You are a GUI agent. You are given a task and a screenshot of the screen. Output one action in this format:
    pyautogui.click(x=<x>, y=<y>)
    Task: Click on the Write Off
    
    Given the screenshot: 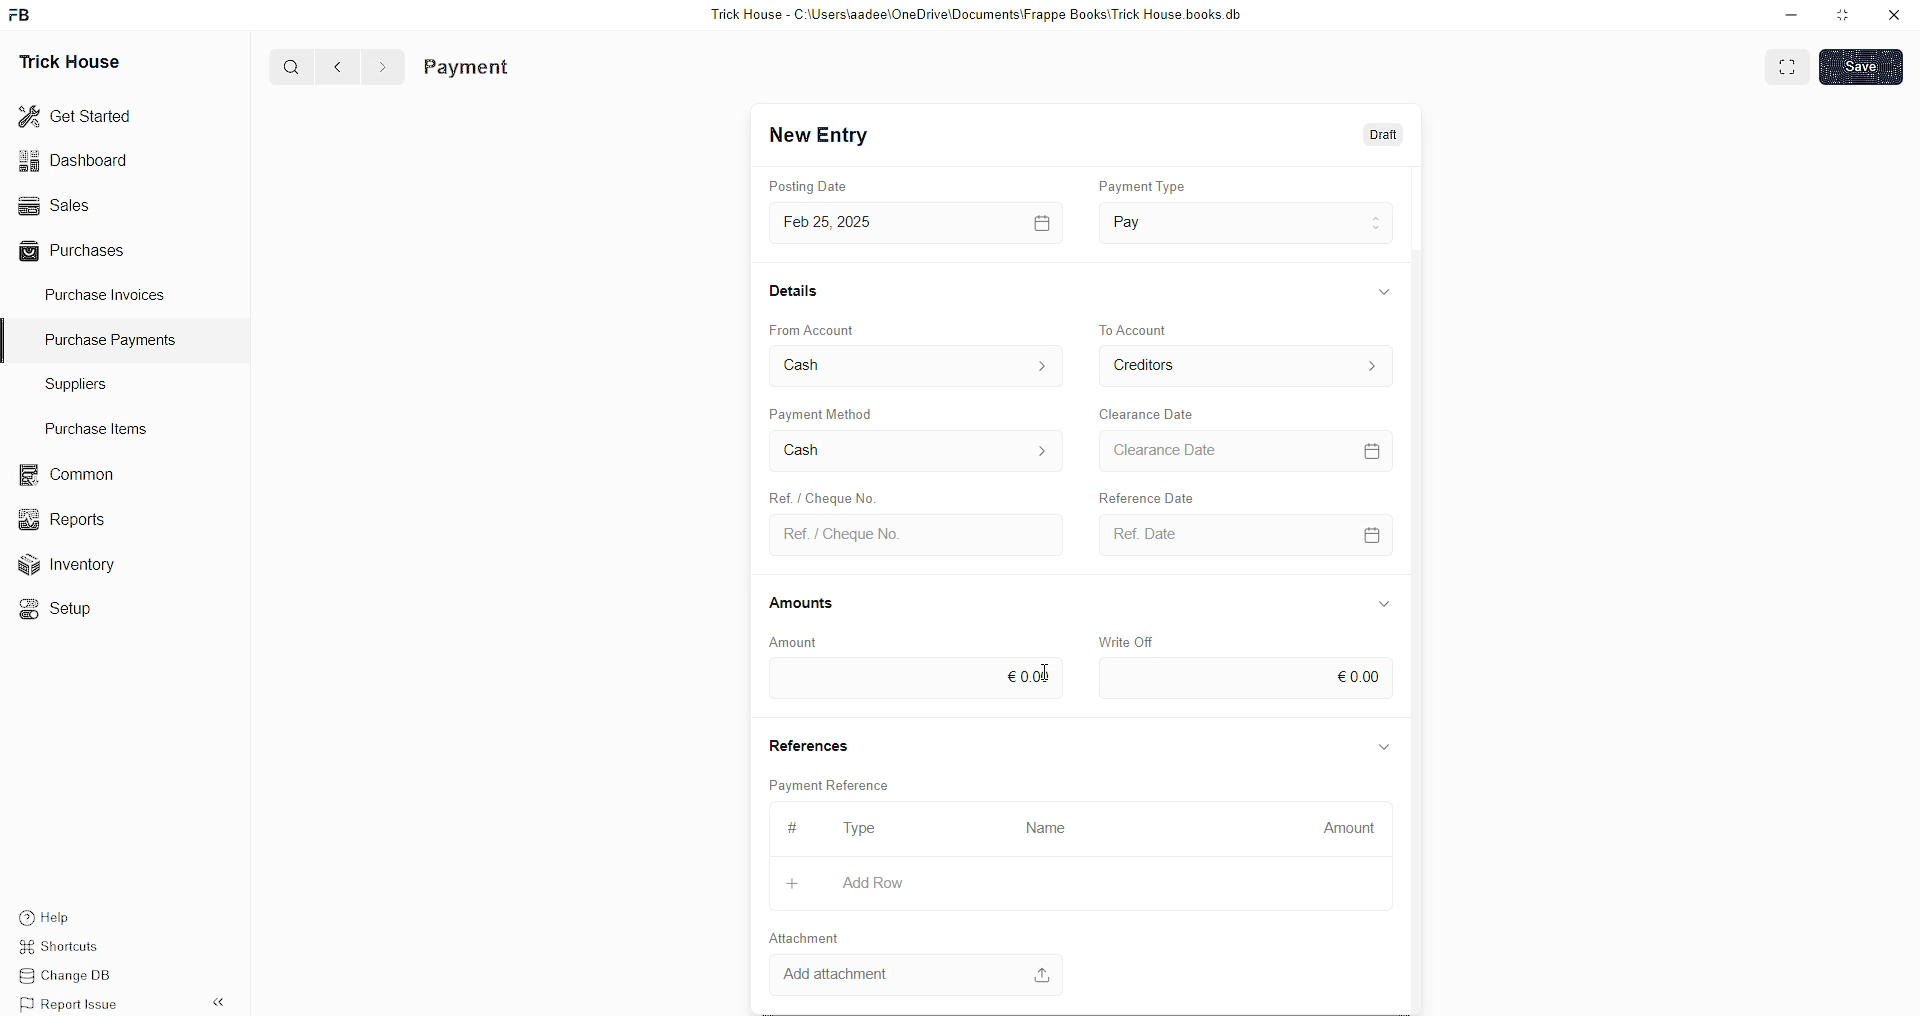 What is the action you would take?
    pyautogui.click(x=1122, y=639)
    